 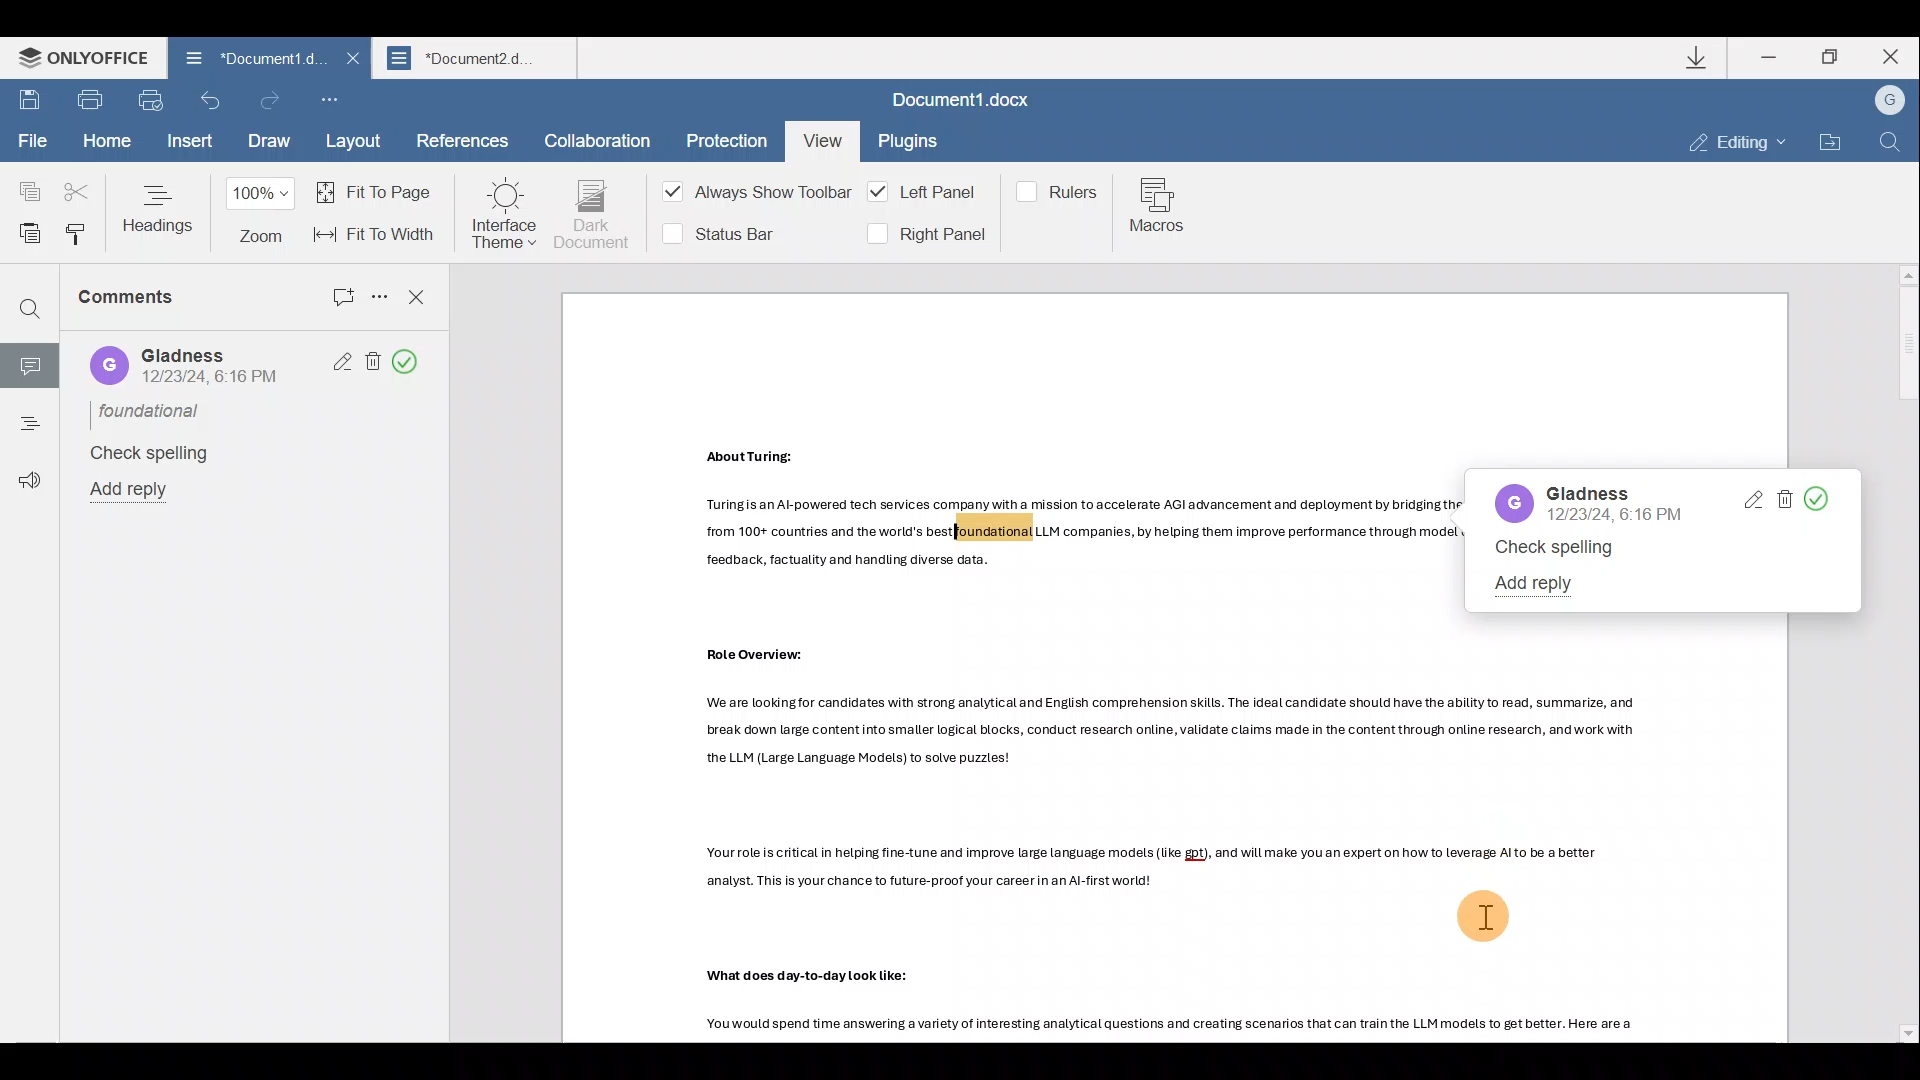 I want to click on View, so click(x=820, y=137).